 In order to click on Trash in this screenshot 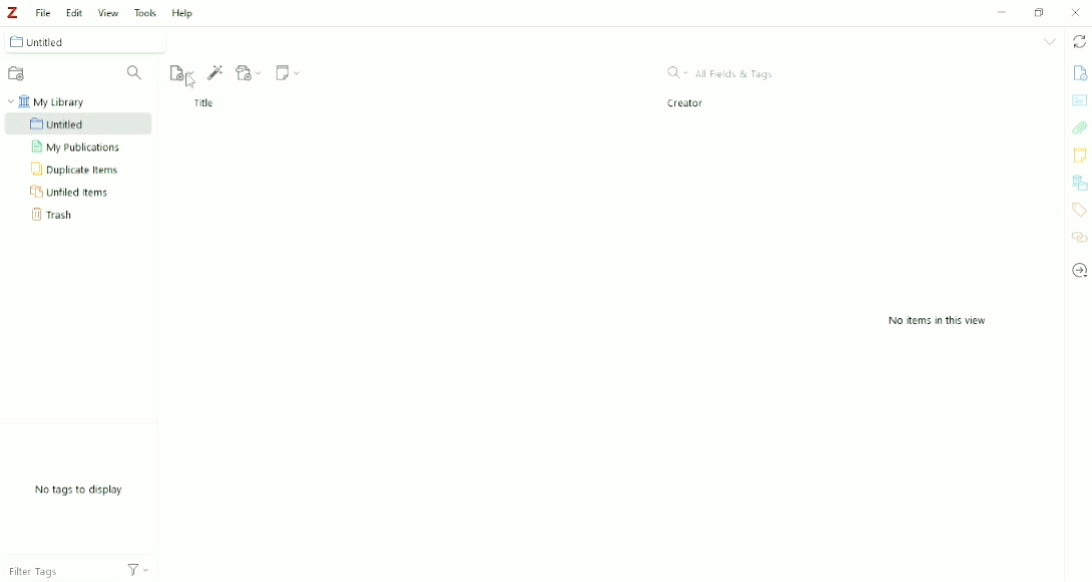, I will do `click(61, 214)`.